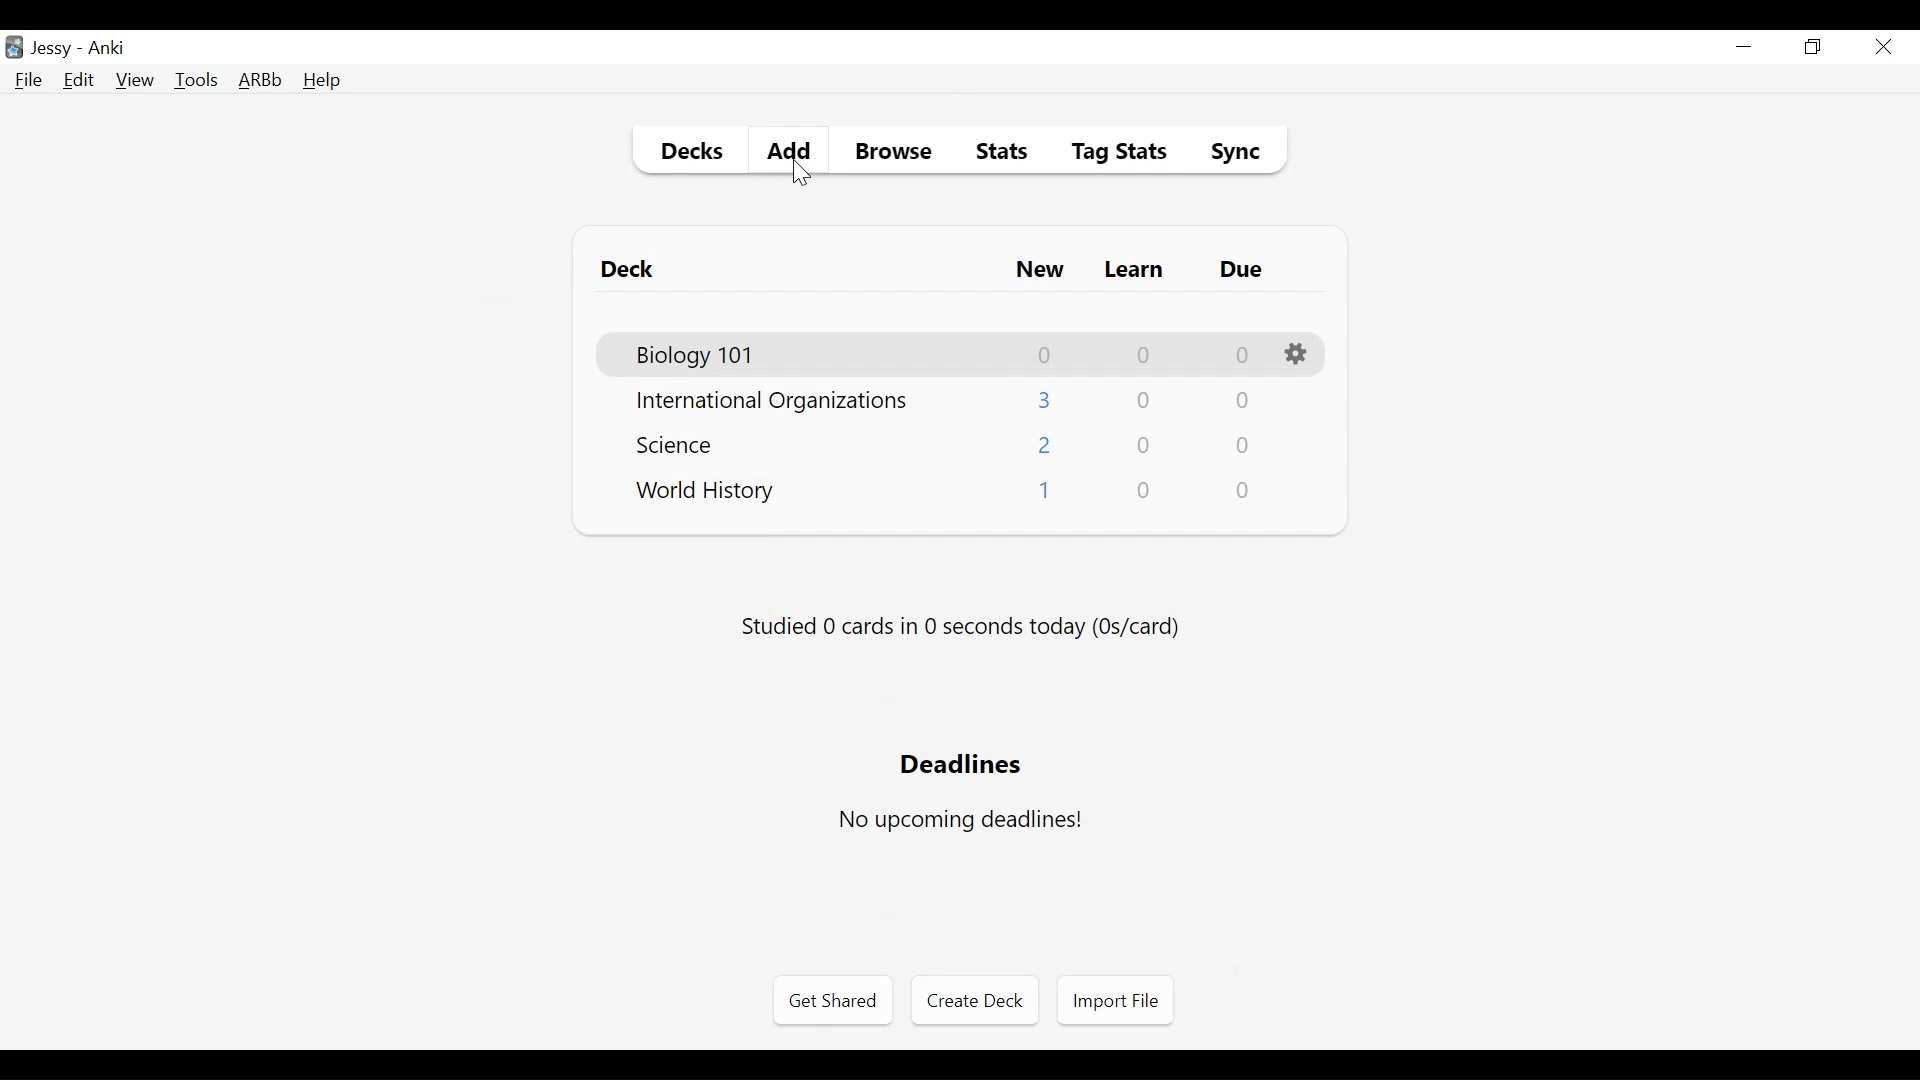 Image resolution: width=1920 pixels, height=1080 pixels. I want to click on Learn Card Count, so click(1142, 401).